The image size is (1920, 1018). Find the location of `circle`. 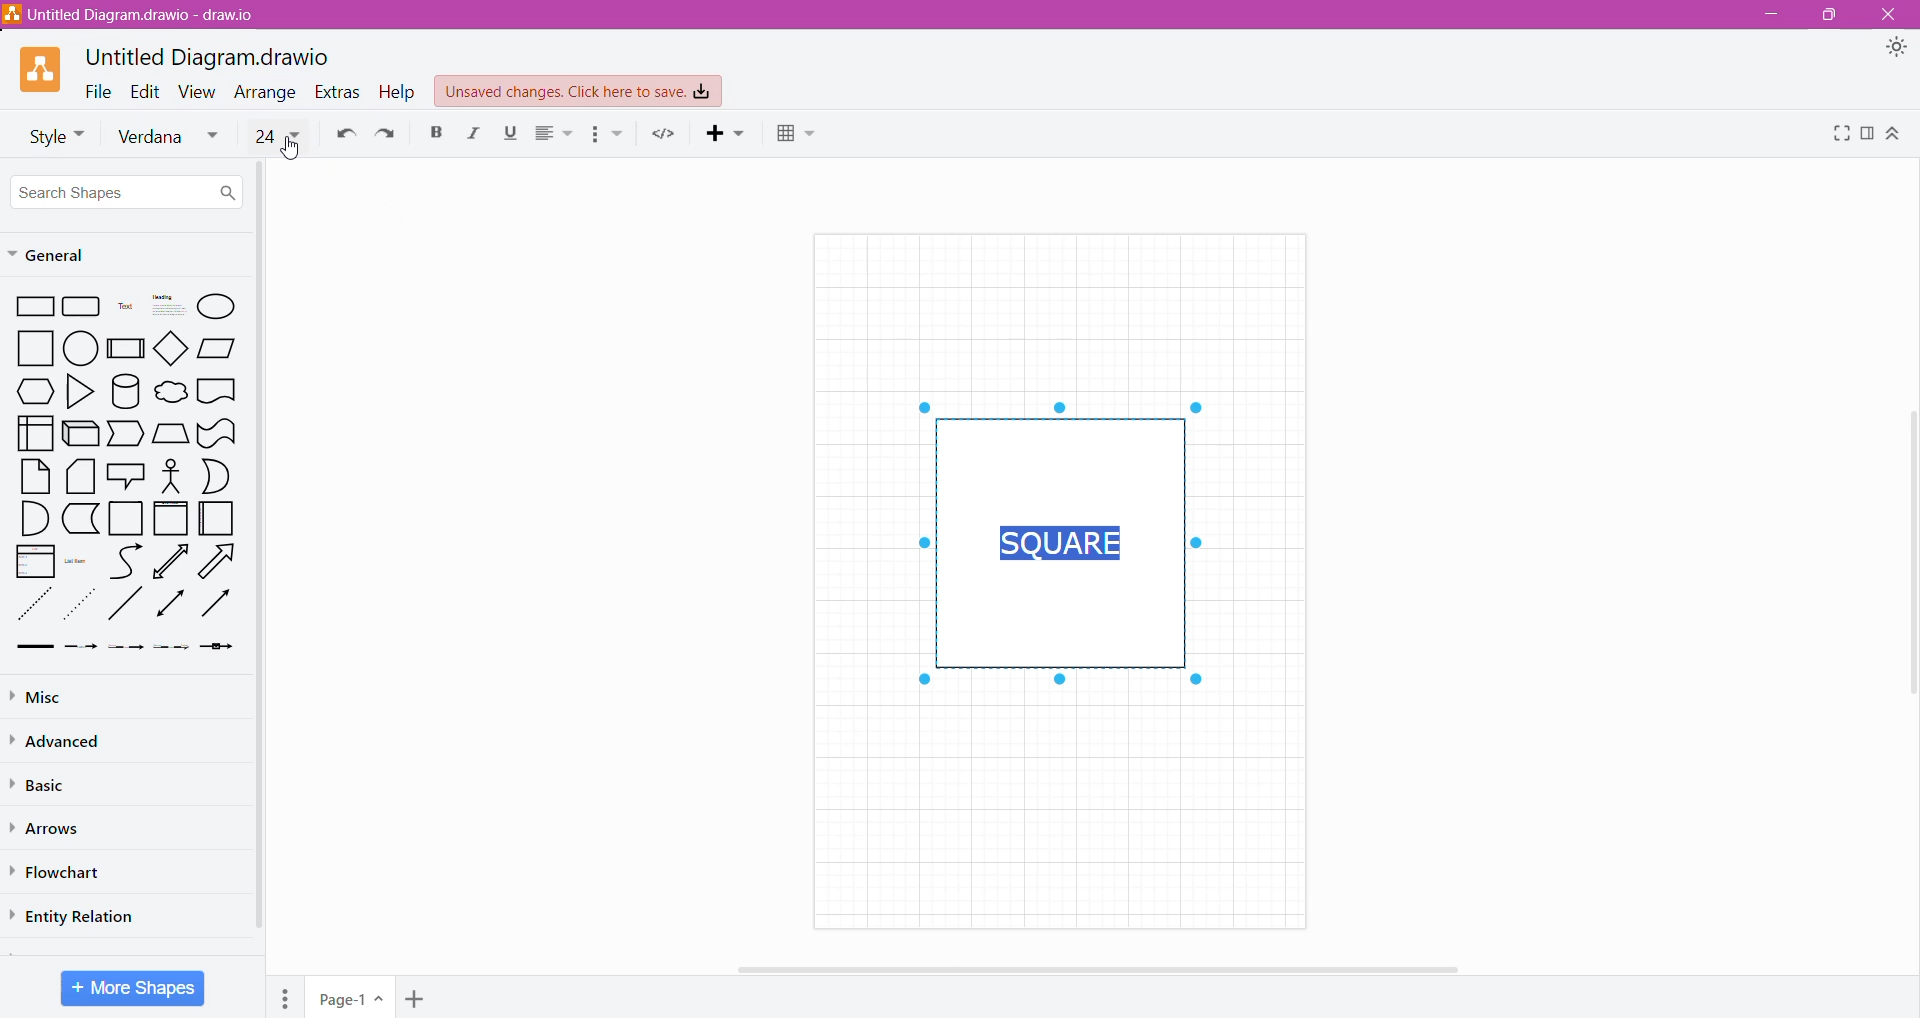

circle is located at coordinates (81, 346).